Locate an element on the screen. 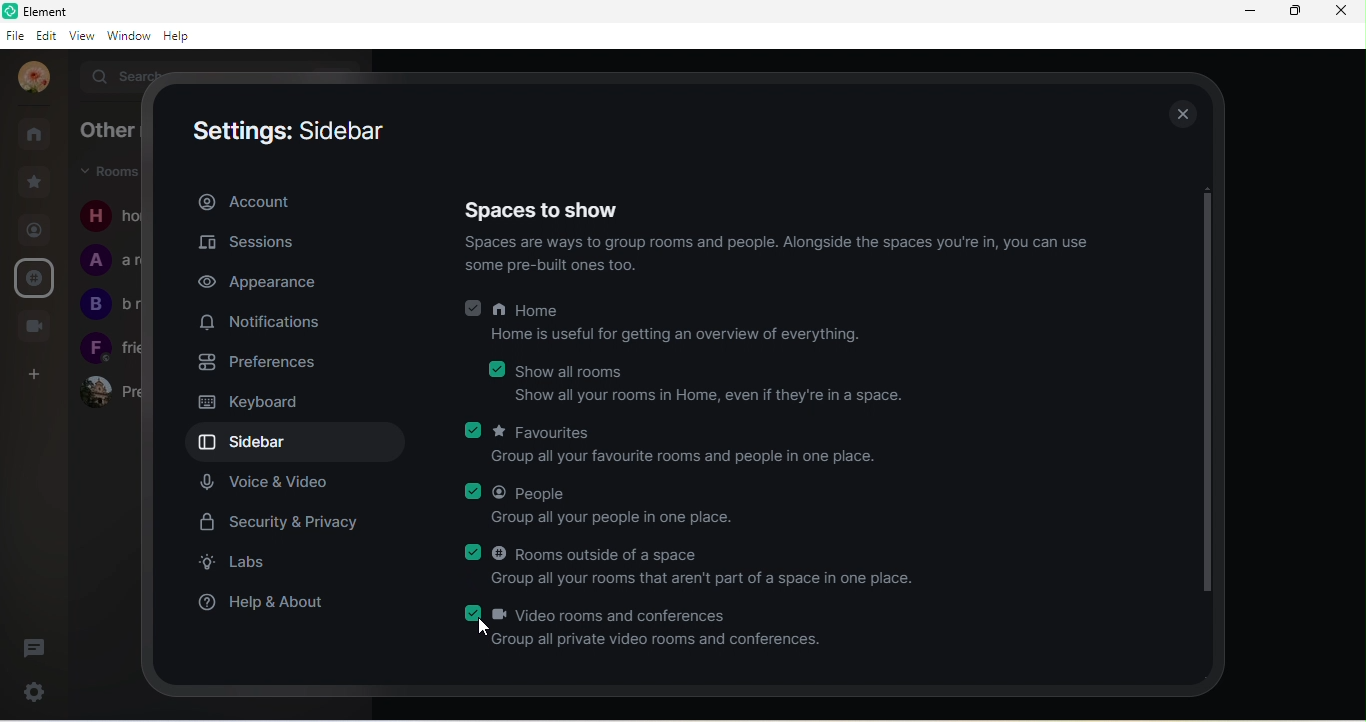 The height and width of the screenshot is (722, 1366). window is located at coordinates (130, 36).